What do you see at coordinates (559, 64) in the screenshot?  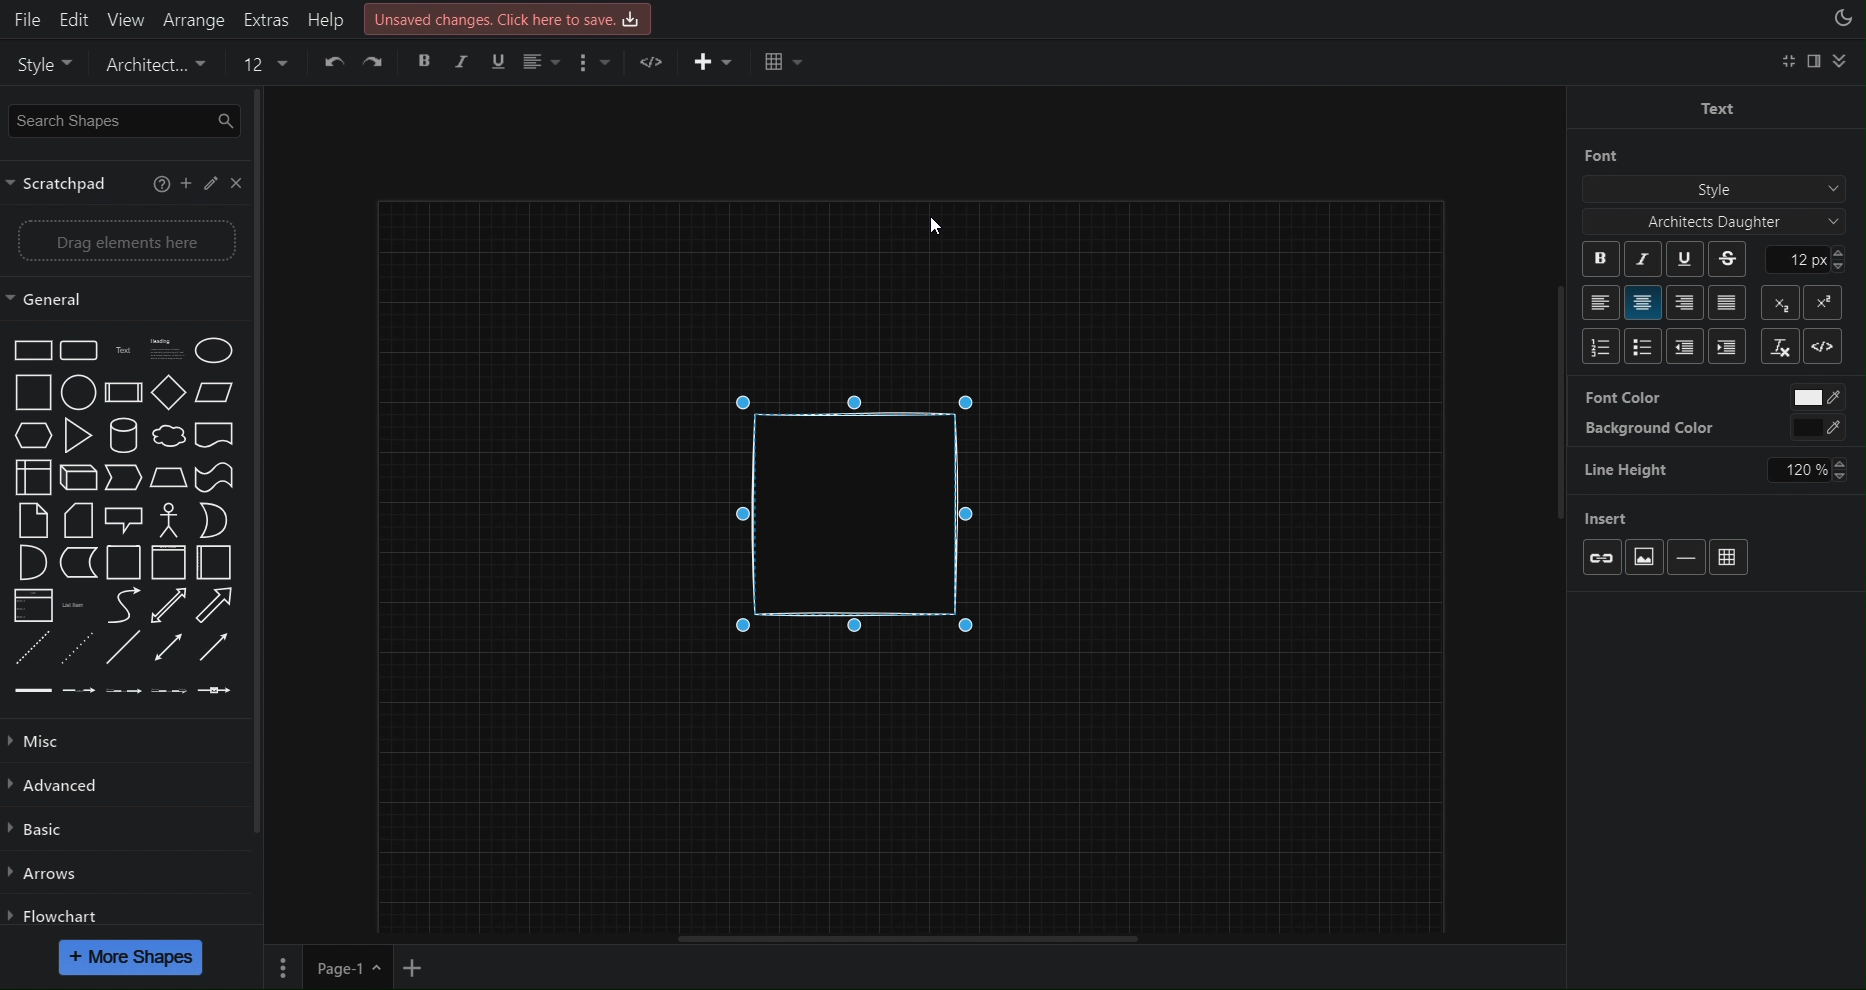 I see `Line Color` at bounding box center [559, 64].